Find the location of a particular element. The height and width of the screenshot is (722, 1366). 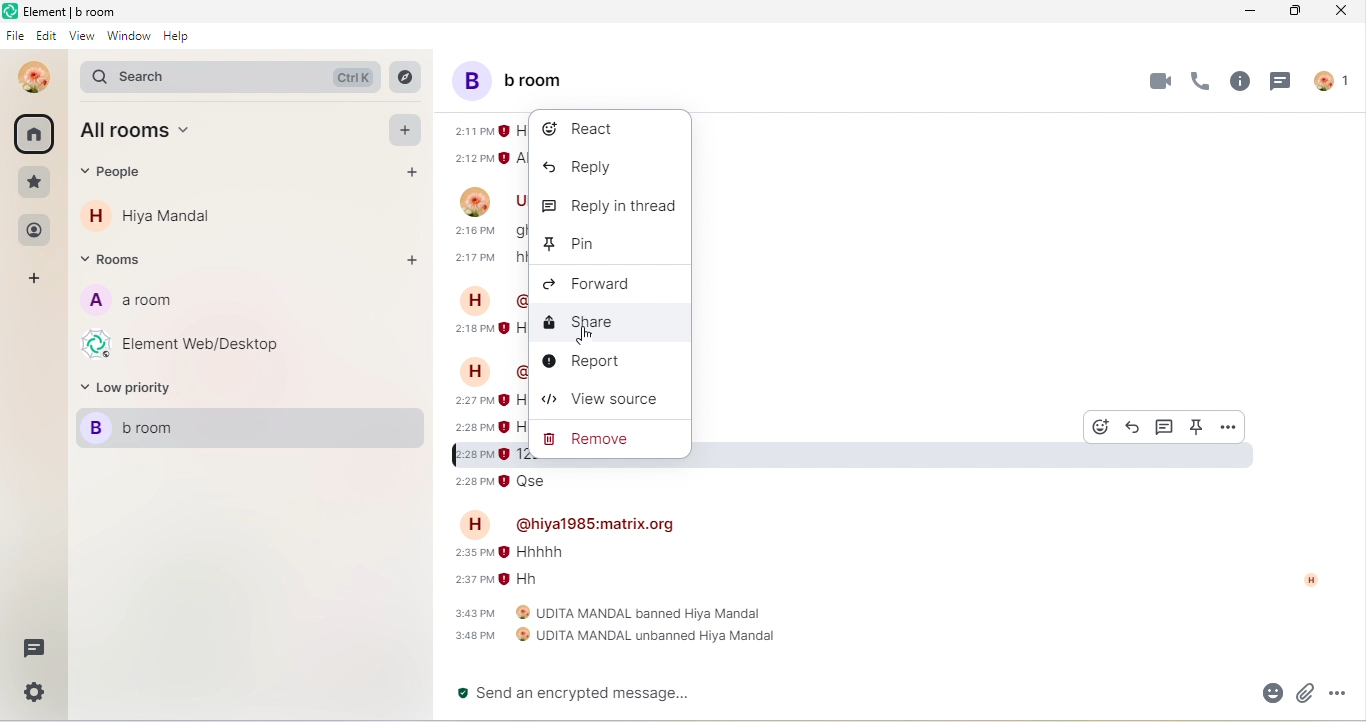

2:11 pm Hi is located at coordinates (486, 131).